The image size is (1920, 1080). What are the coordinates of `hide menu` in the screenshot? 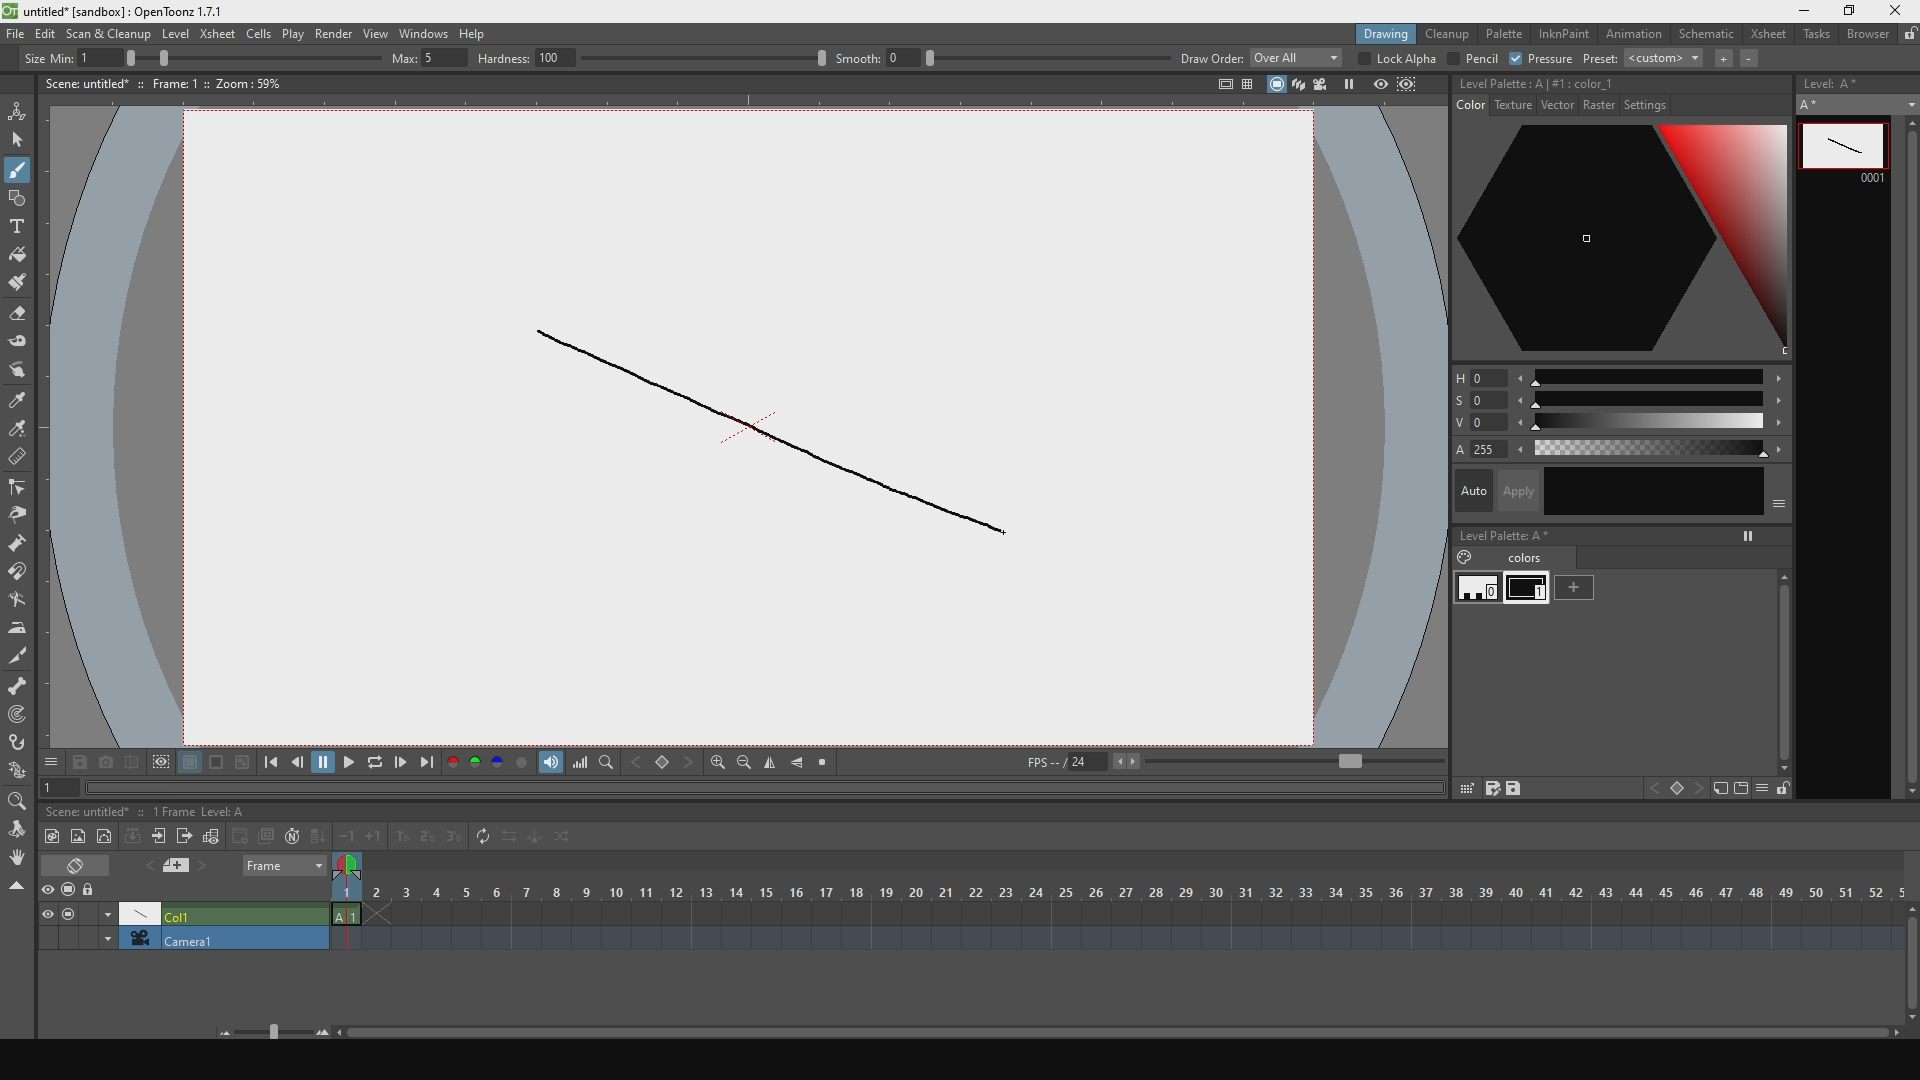 It's located at (1761, 788).